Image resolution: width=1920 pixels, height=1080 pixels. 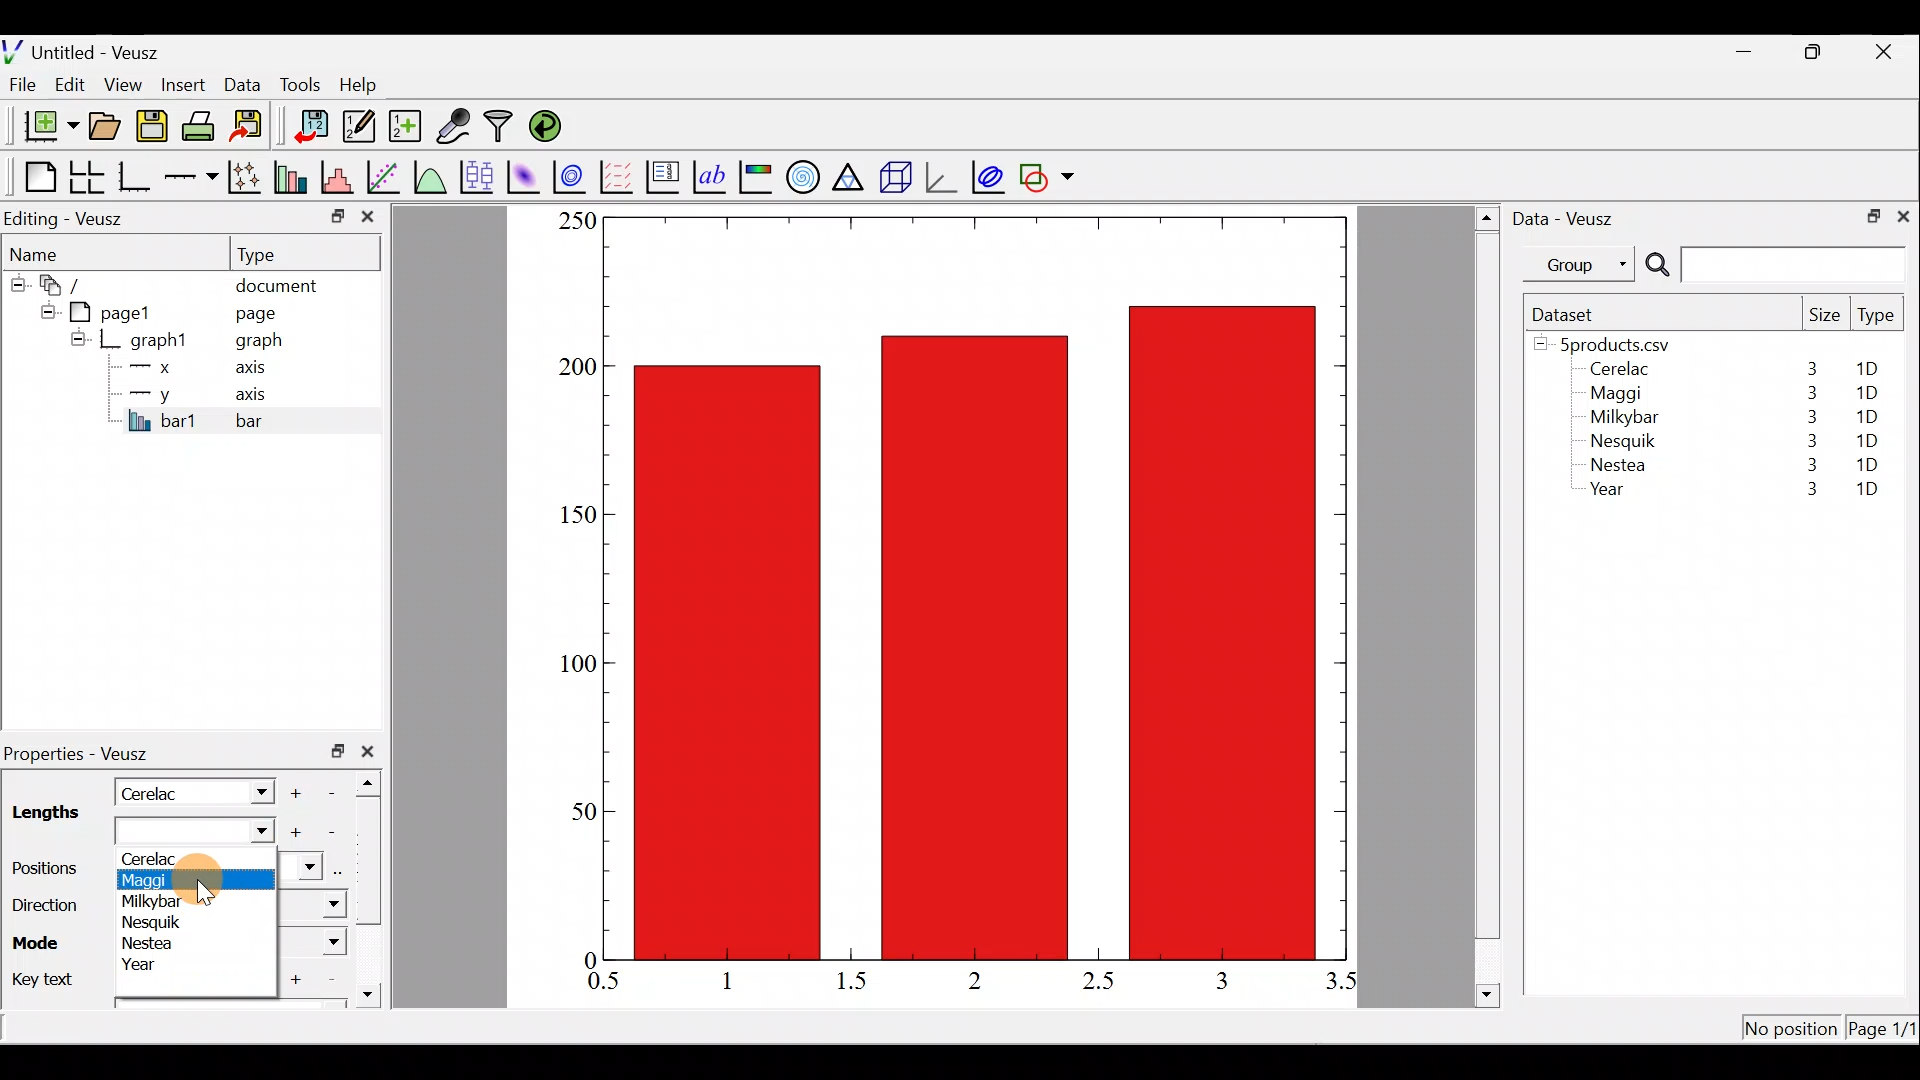 I want to click on Plot key, so click(x=665, y=175).